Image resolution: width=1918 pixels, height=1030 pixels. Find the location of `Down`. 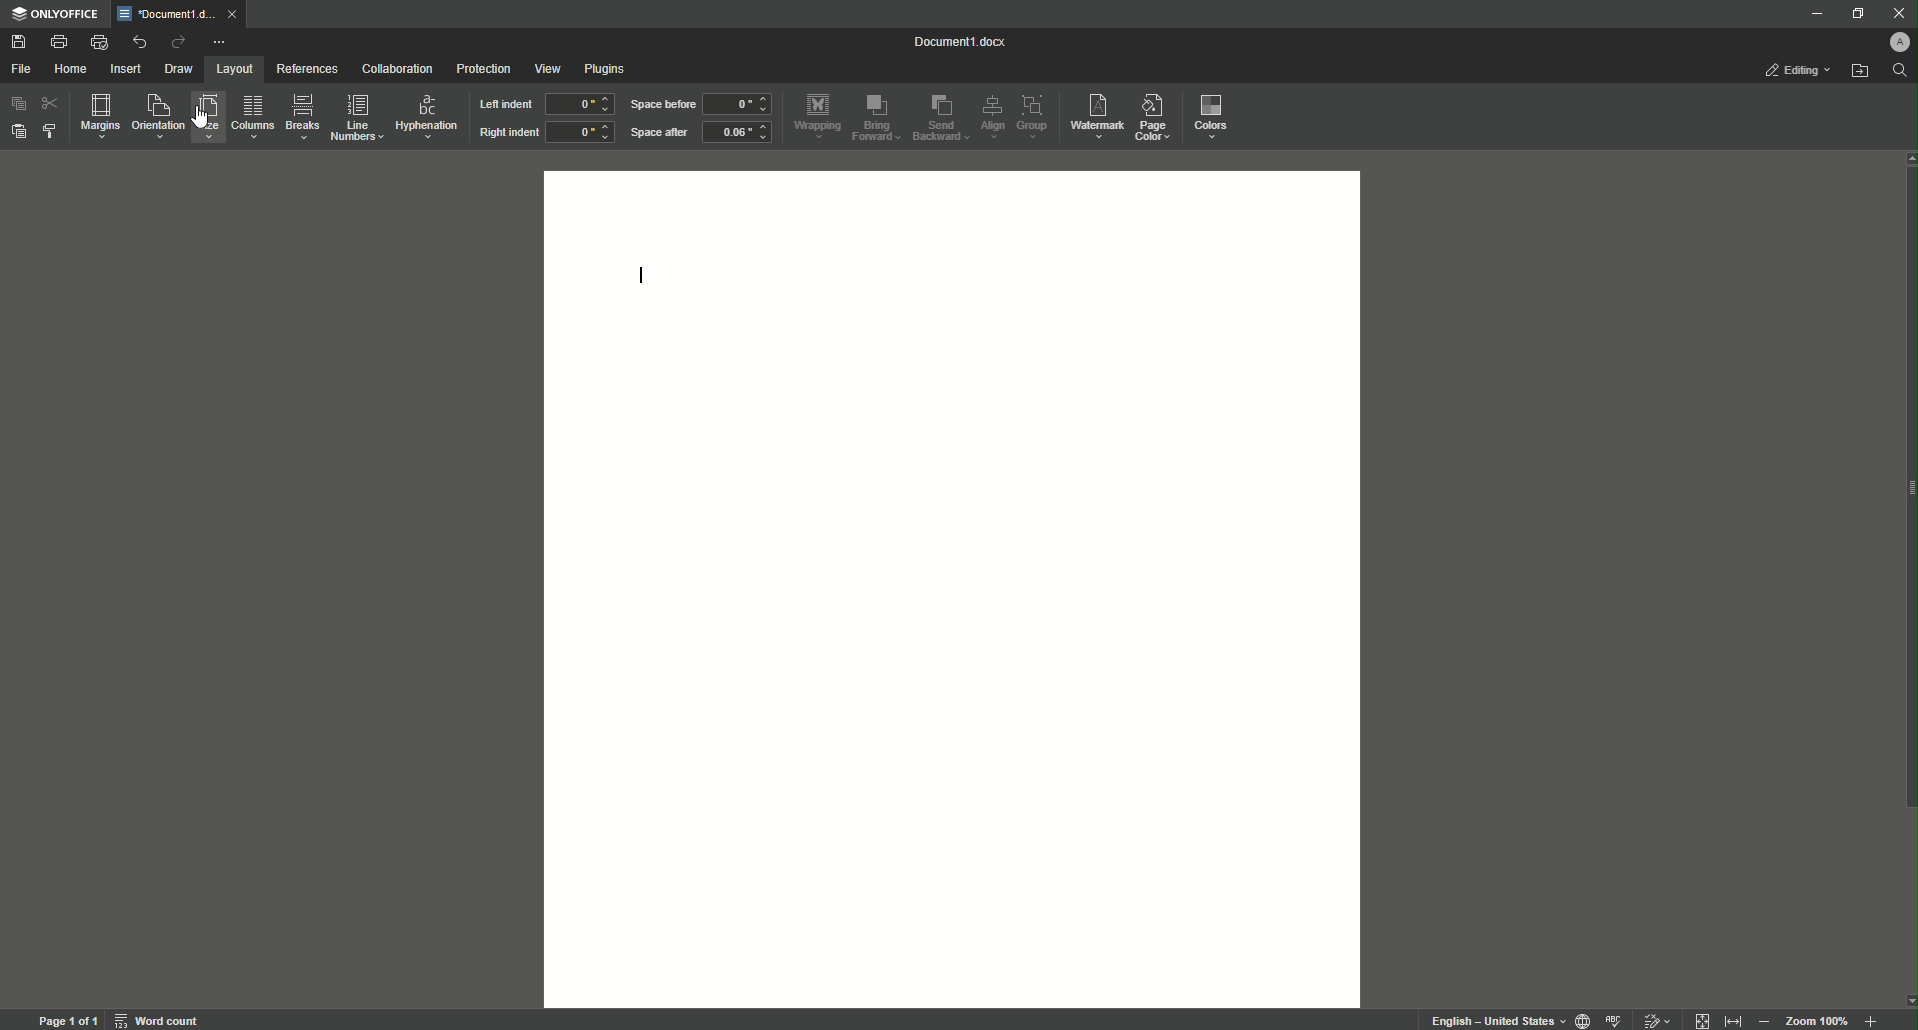

Down is located at coordinates (1906, 996).